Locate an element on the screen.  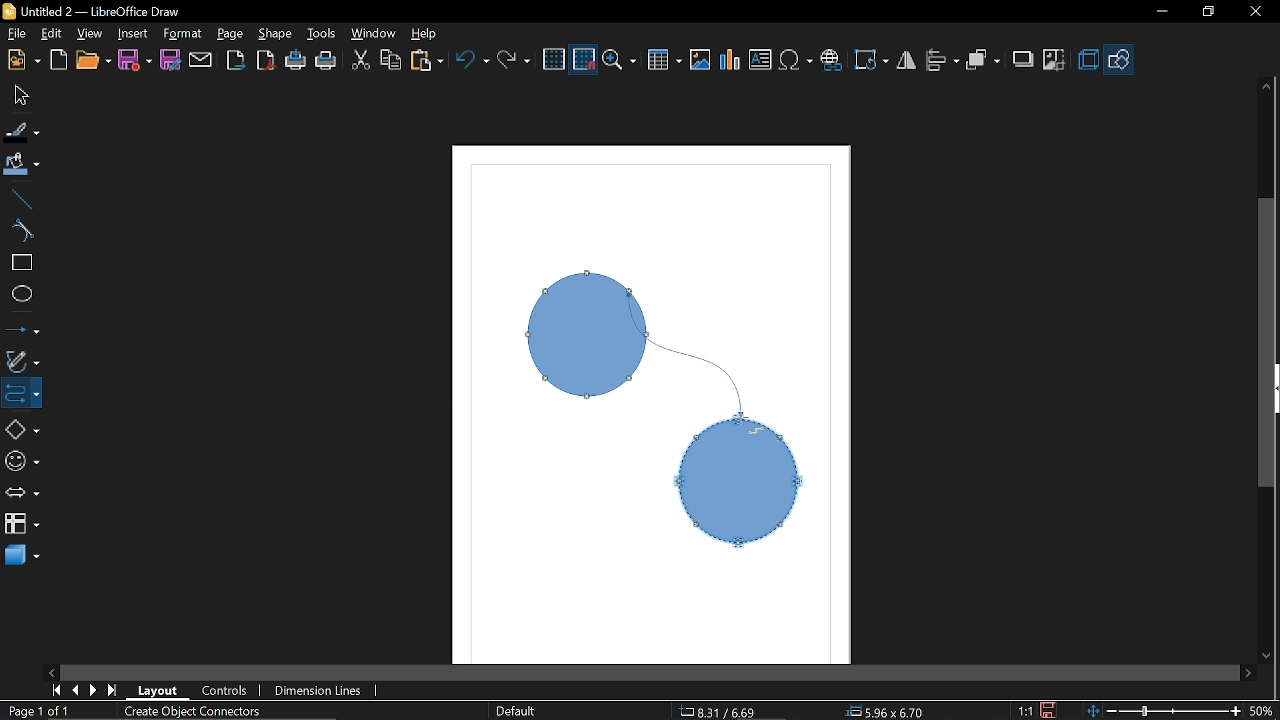
Format is located at coordinates (181, 35).